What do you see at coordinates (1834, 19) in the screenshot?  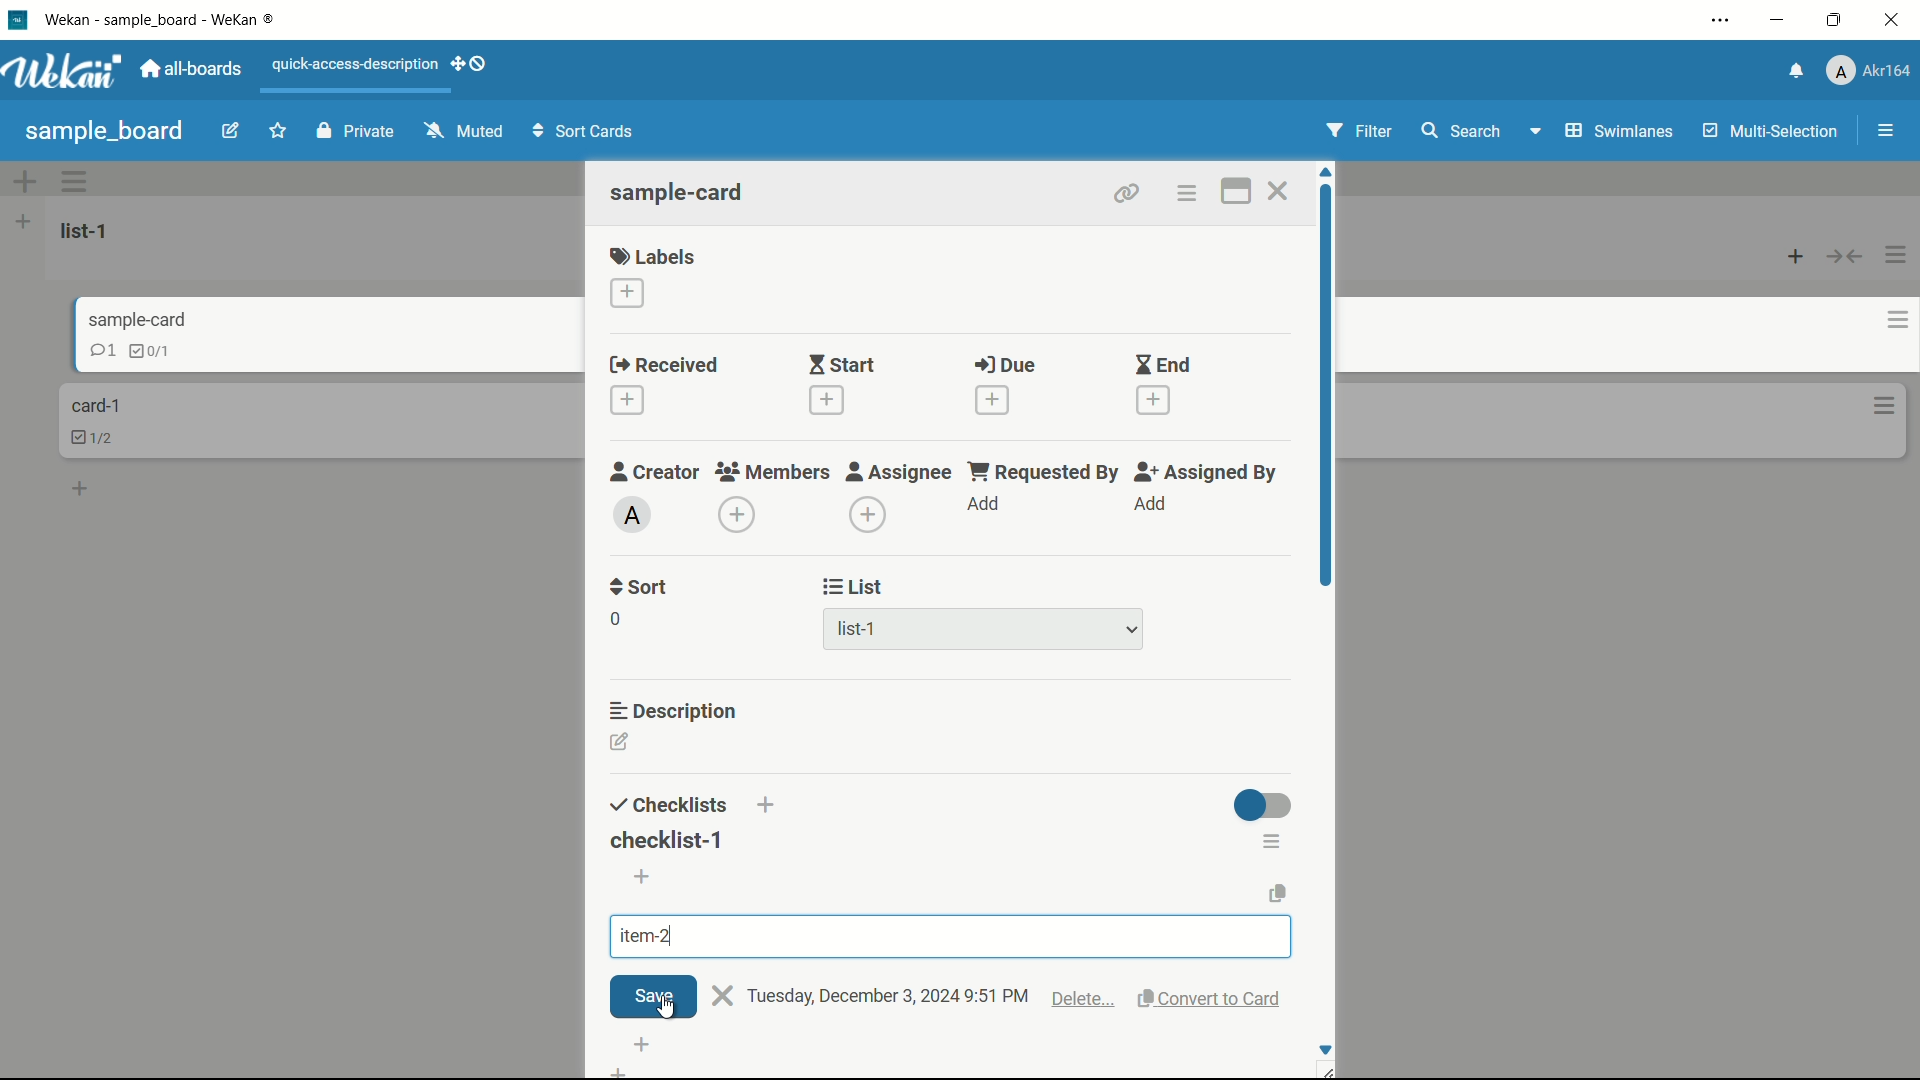 I see `maximize` at bounding box center [1834, 19].